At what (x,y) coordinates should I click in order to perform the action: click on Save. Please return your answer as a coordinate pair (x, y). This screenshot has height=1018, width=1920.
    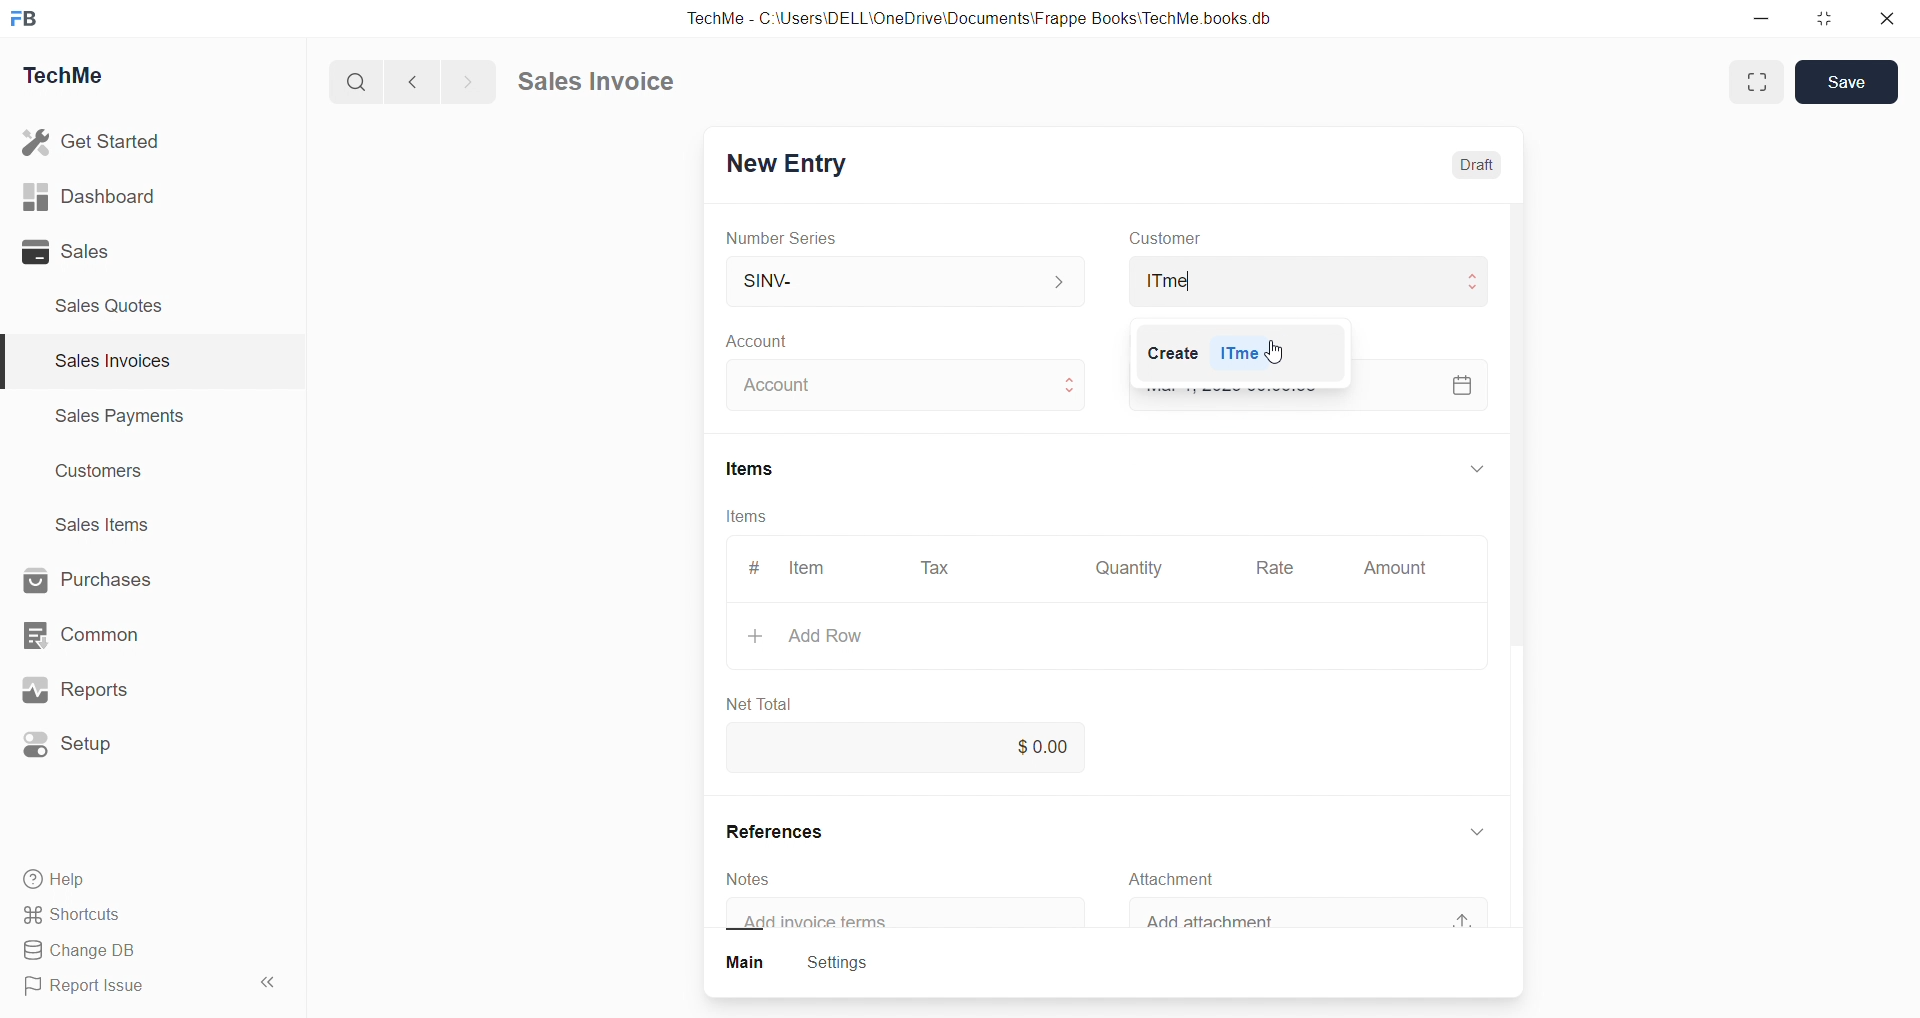
    Looking at the image, I should click on (1852, 81).